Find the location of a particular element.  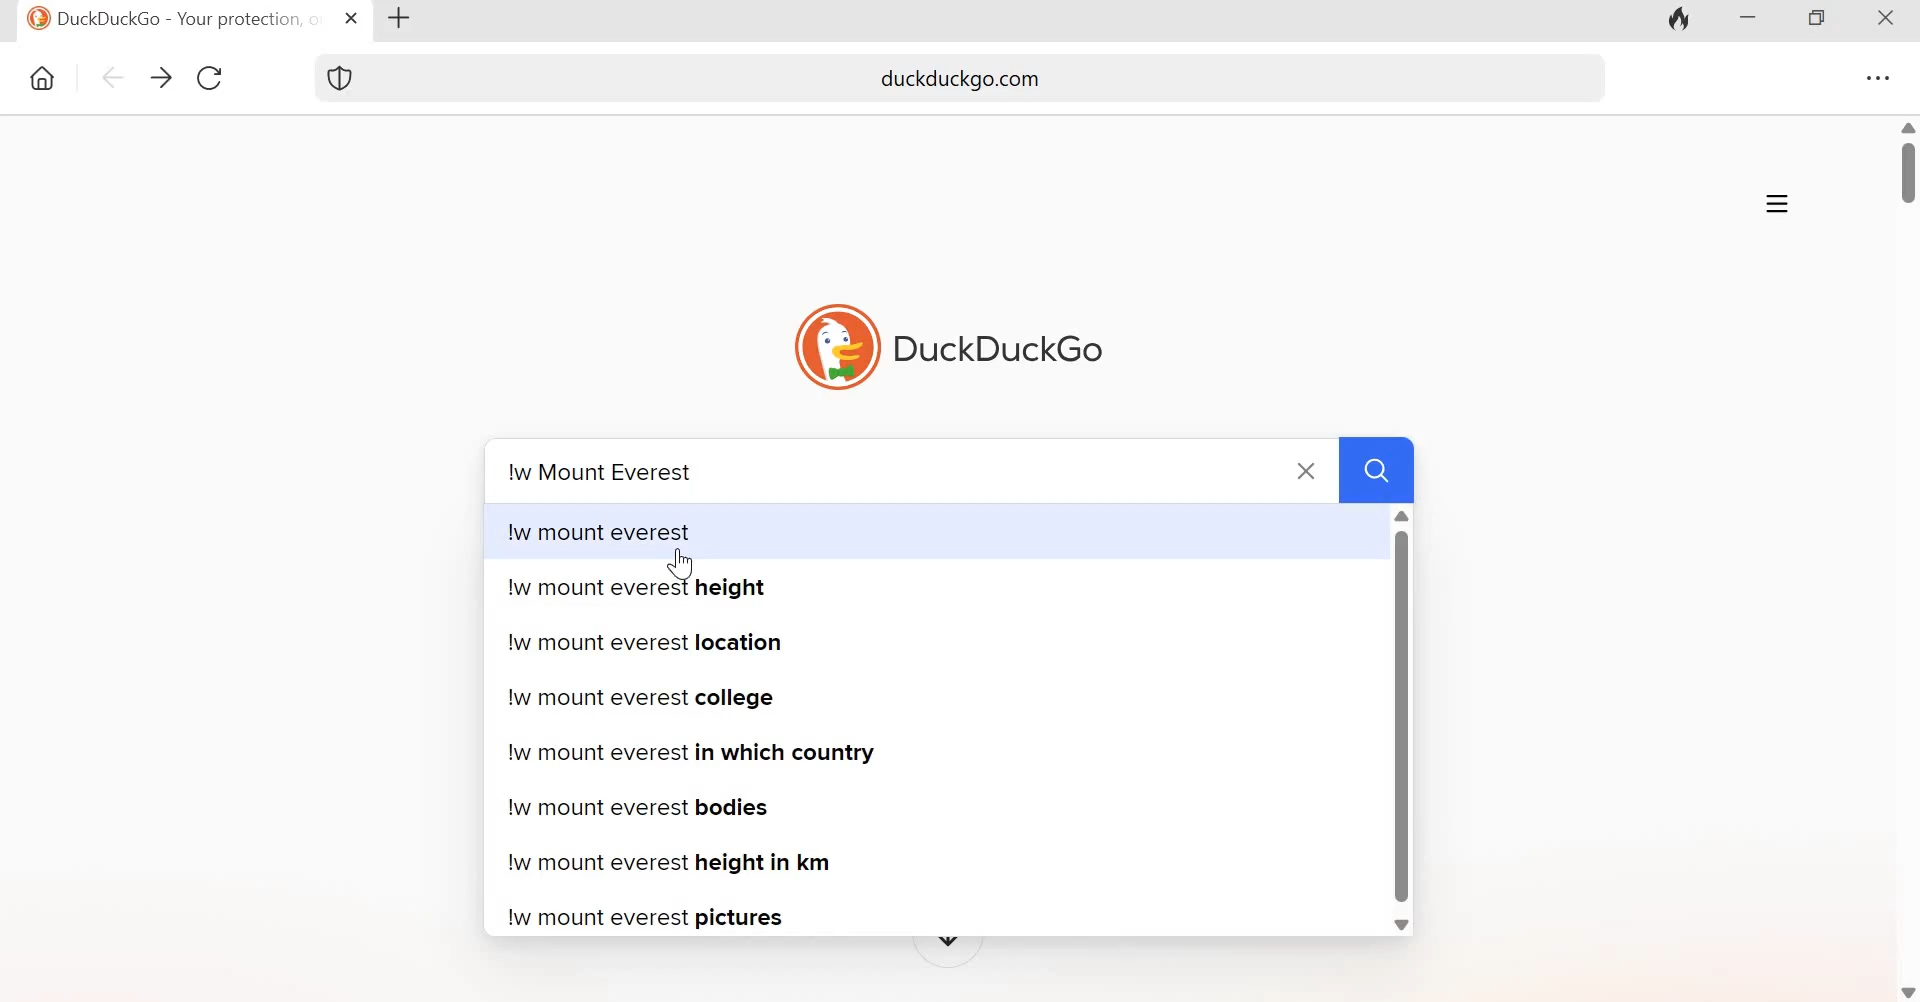

Application menu is located at coordinates (1778, 201).